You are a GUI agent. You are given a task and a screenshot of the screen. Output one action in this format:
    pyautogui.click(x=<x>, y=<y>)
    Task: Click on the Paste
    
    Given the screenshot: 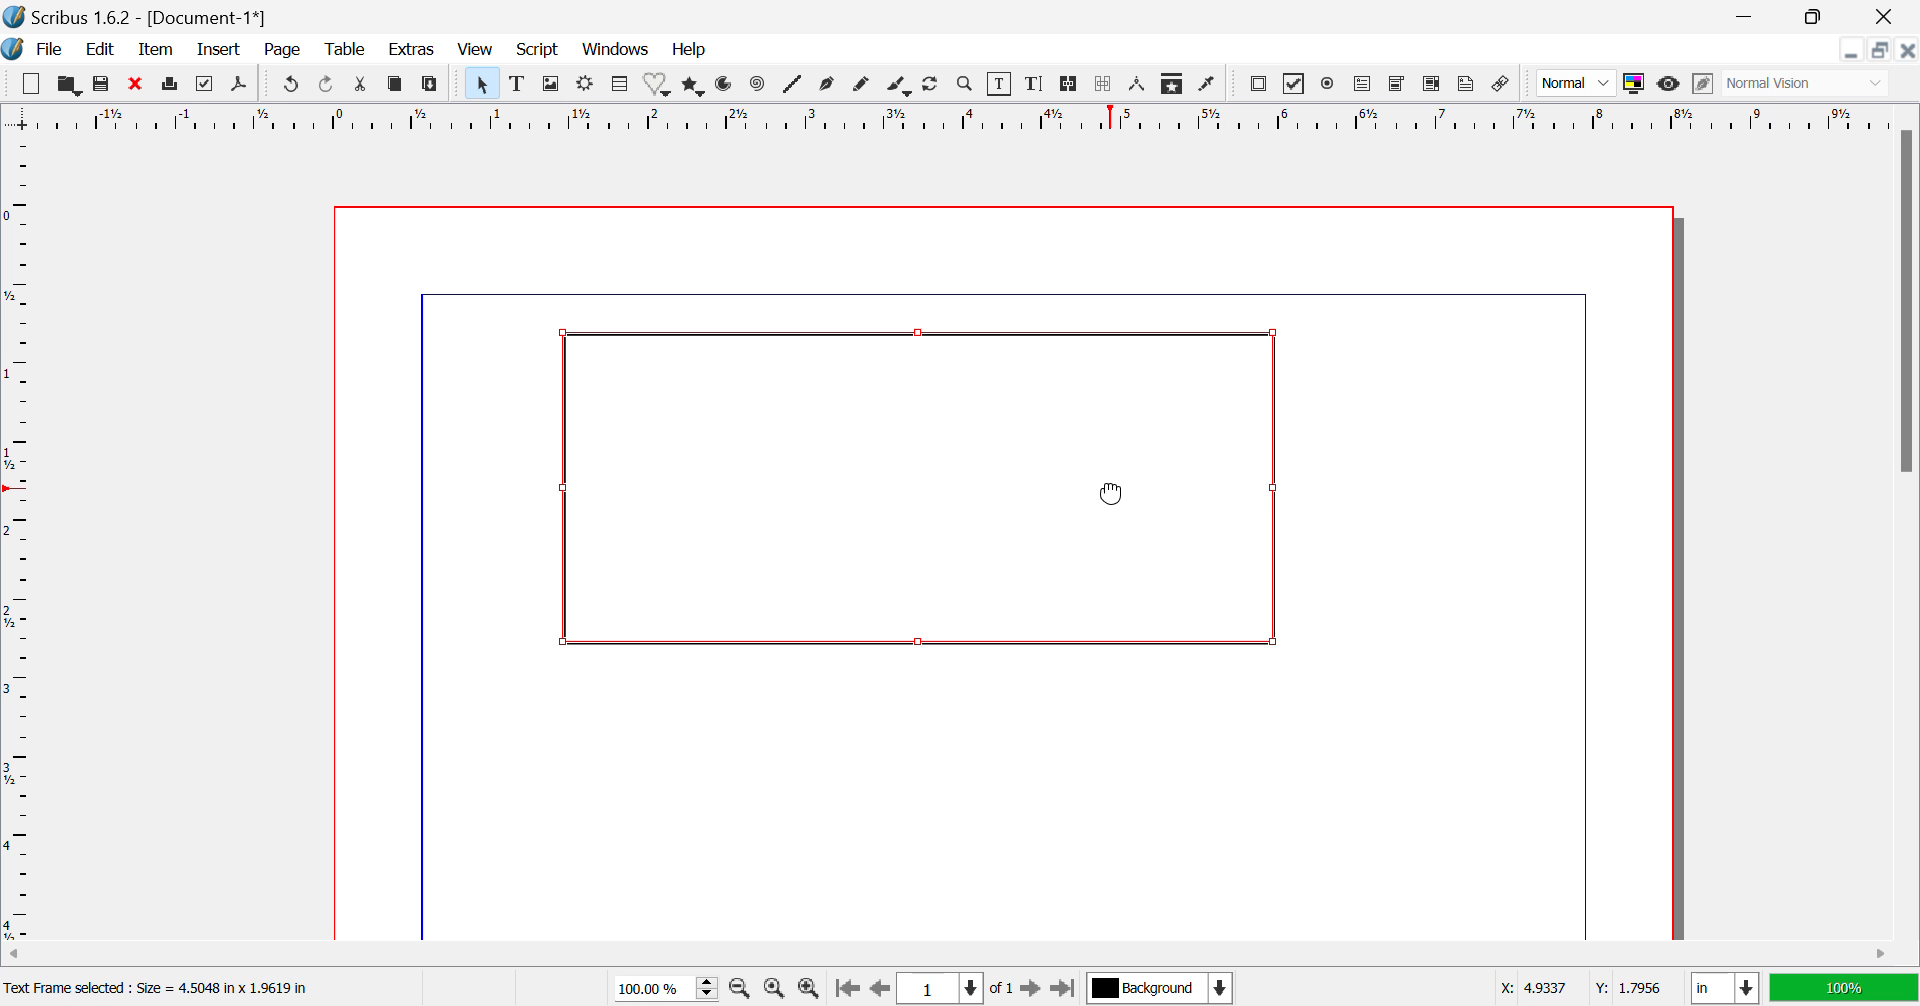 What is the action you would take?
    pyautogui.click(x=431, y=86)
    